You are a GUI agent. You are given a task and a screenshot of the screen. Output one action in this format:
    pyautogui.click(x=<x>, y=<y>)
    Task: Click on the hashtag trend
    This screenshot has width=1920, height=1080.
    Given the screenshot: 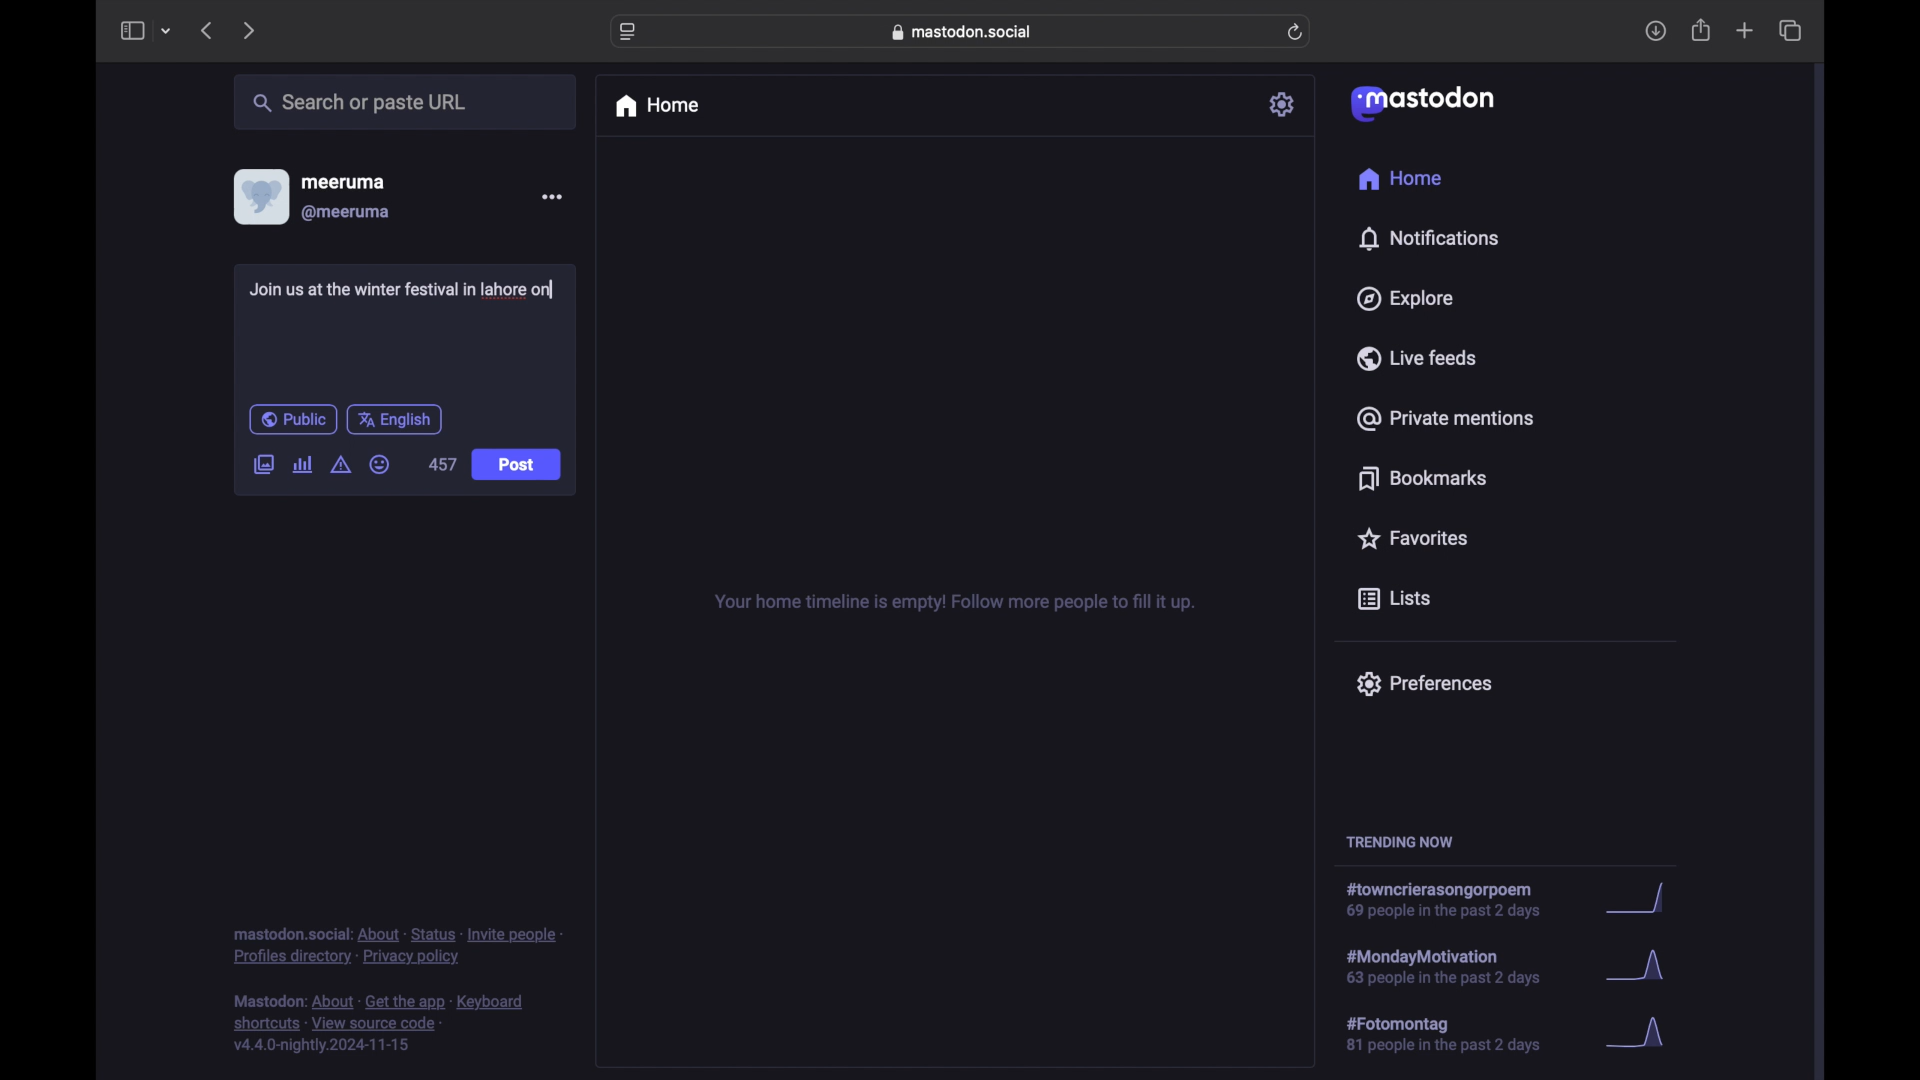 What is the action you would take?
    pyautogui.click(x=1457, y=965)
    